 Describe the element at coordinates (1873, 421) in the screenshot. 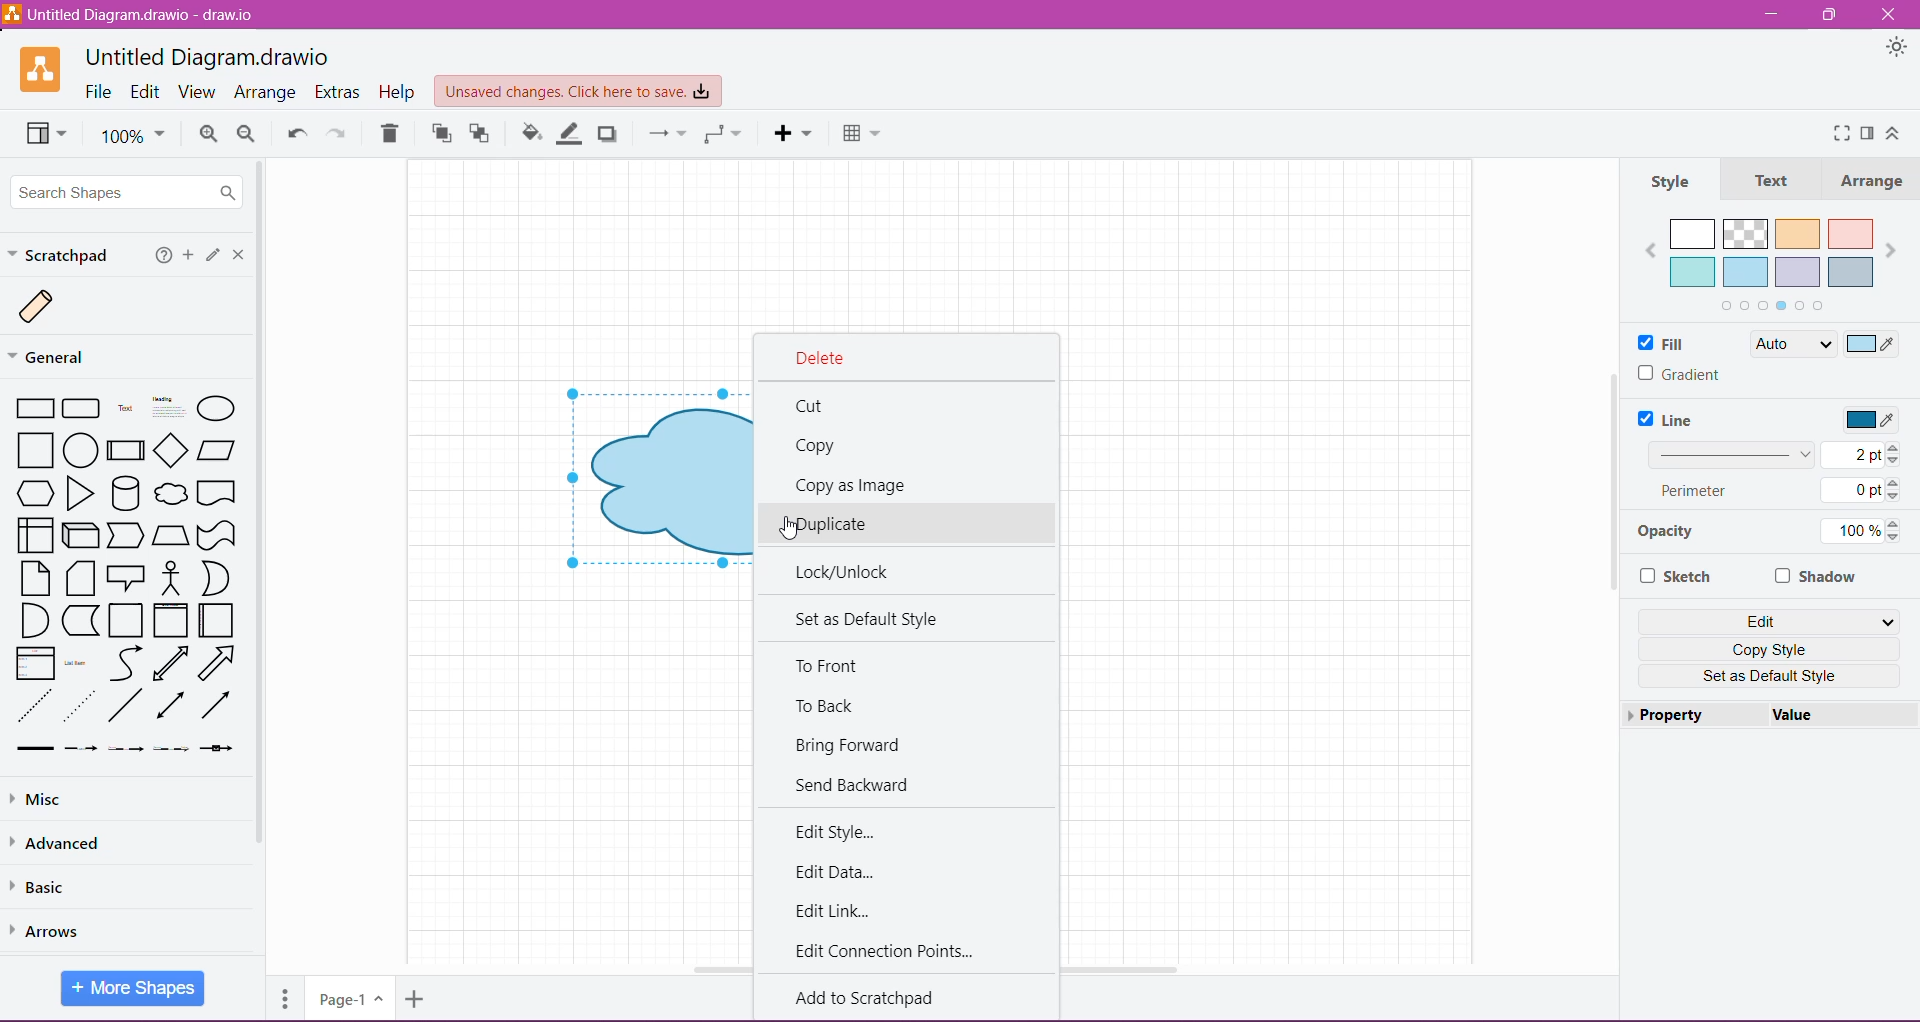

I see `Select Line Color` at that location.